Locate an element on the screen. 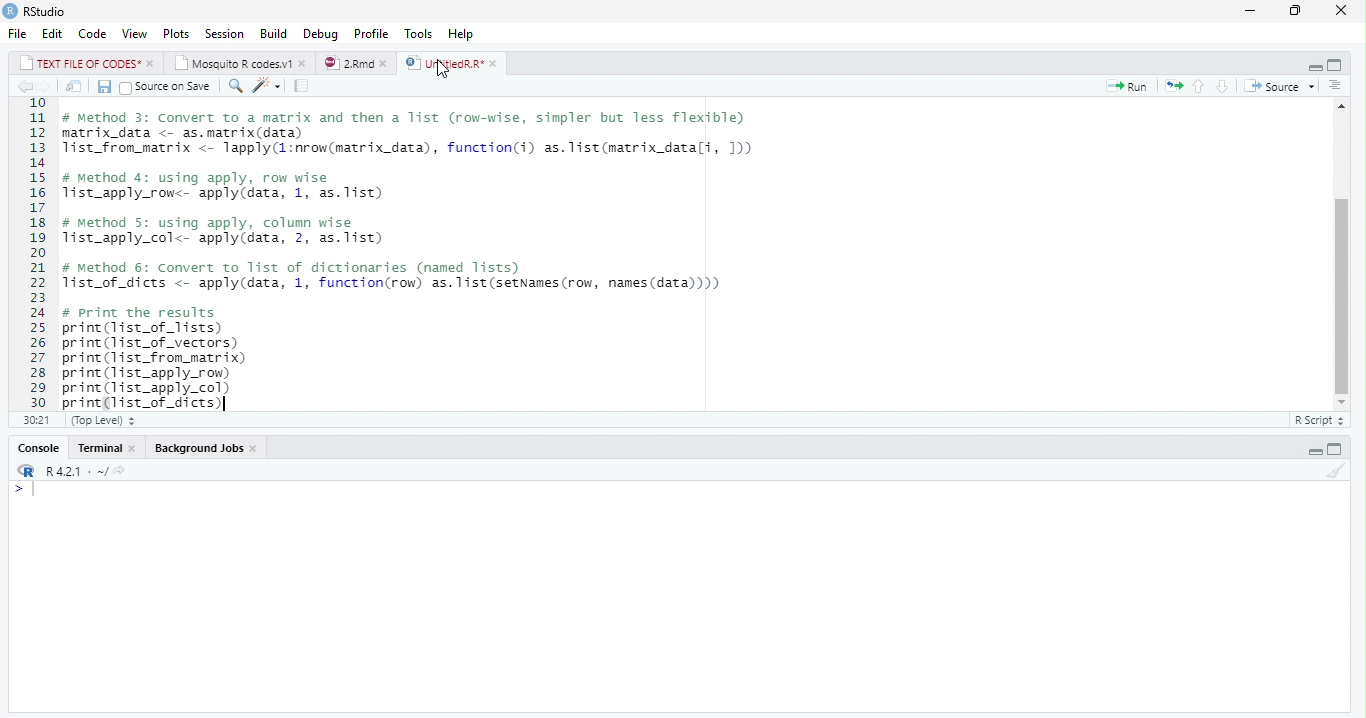 This screenshot has height=718, width=1366. Full Height is located at coordinates (1335, 65).